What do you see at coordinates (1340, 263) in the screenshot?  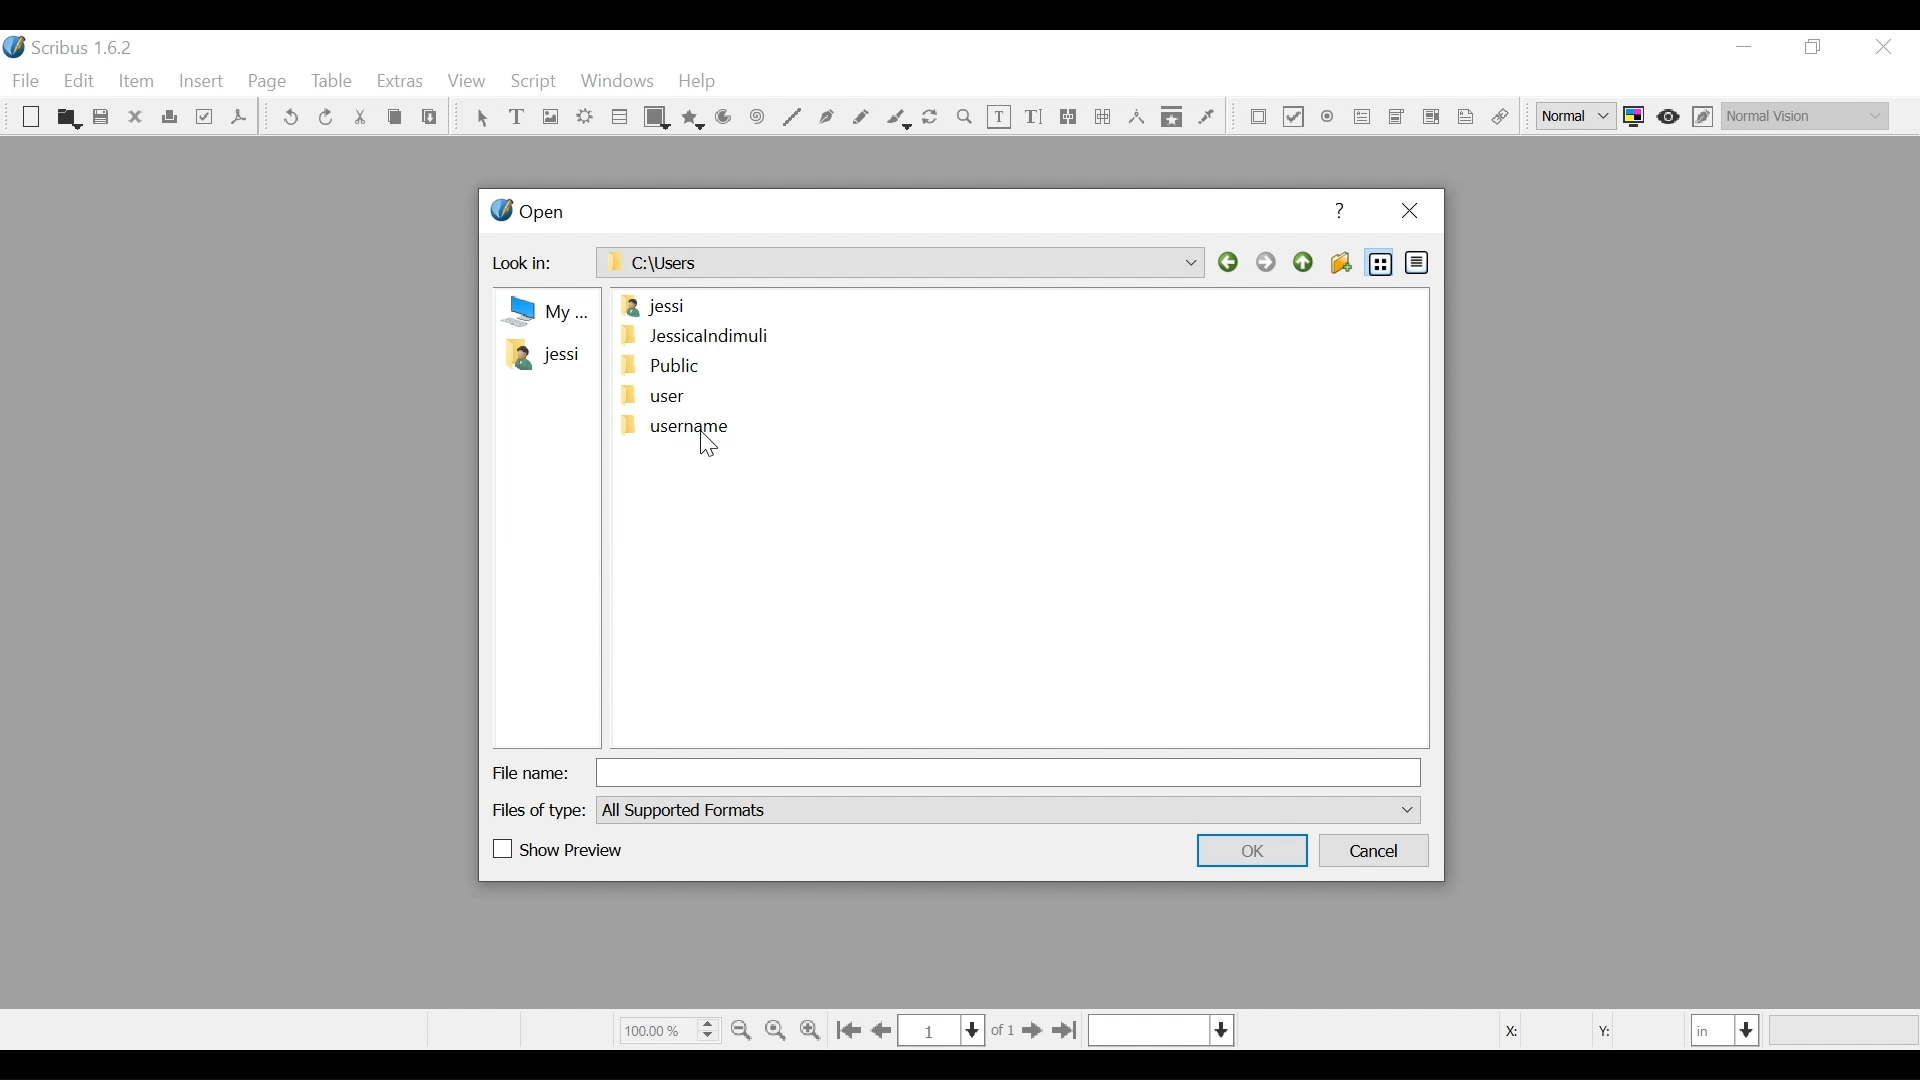 I see `Create Folder` at bounding box center [1340, 263].